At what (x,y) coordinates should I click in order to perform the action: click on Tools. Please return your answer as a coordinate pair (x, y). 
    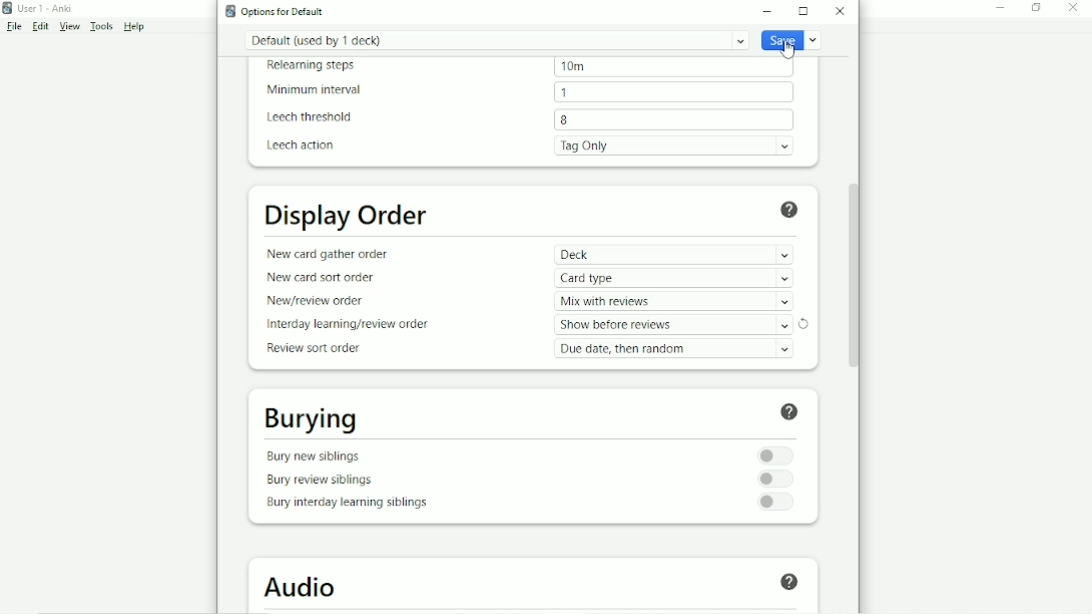
    Looking at the image, I should click on (101, 26).